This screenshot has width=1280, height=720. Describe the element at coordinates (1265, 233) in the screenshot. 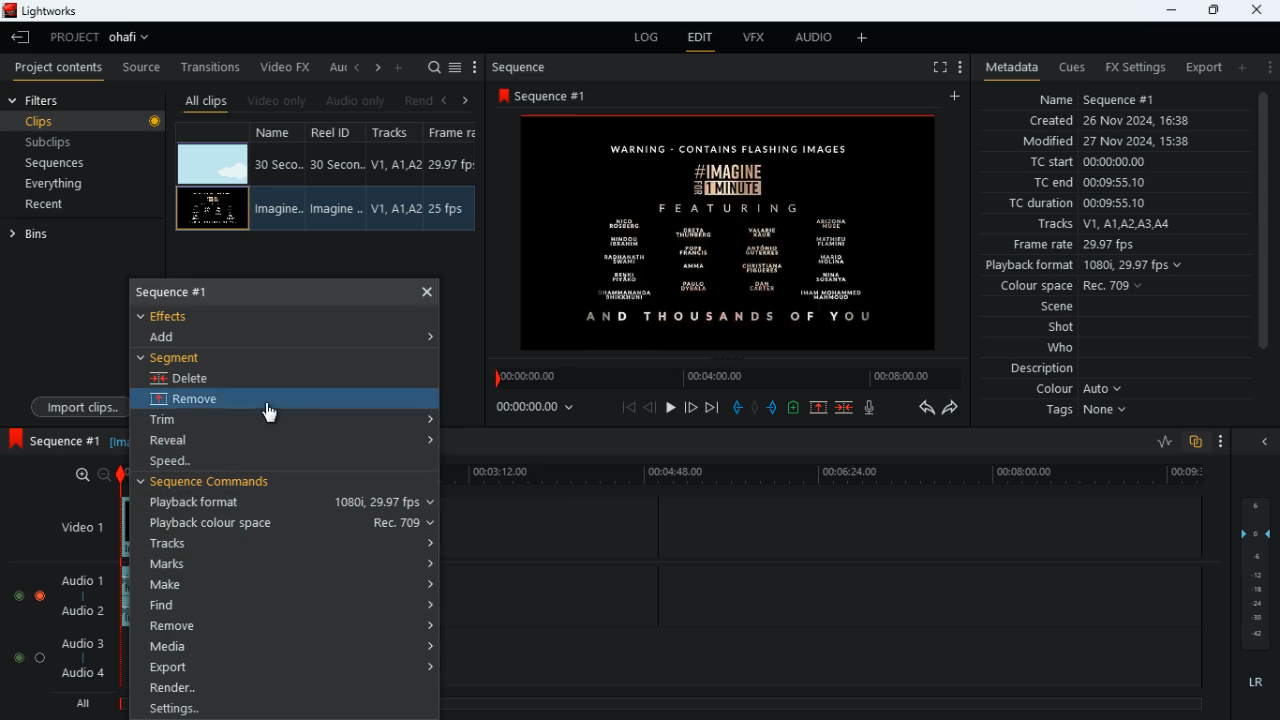

I see `scroll` at that location.